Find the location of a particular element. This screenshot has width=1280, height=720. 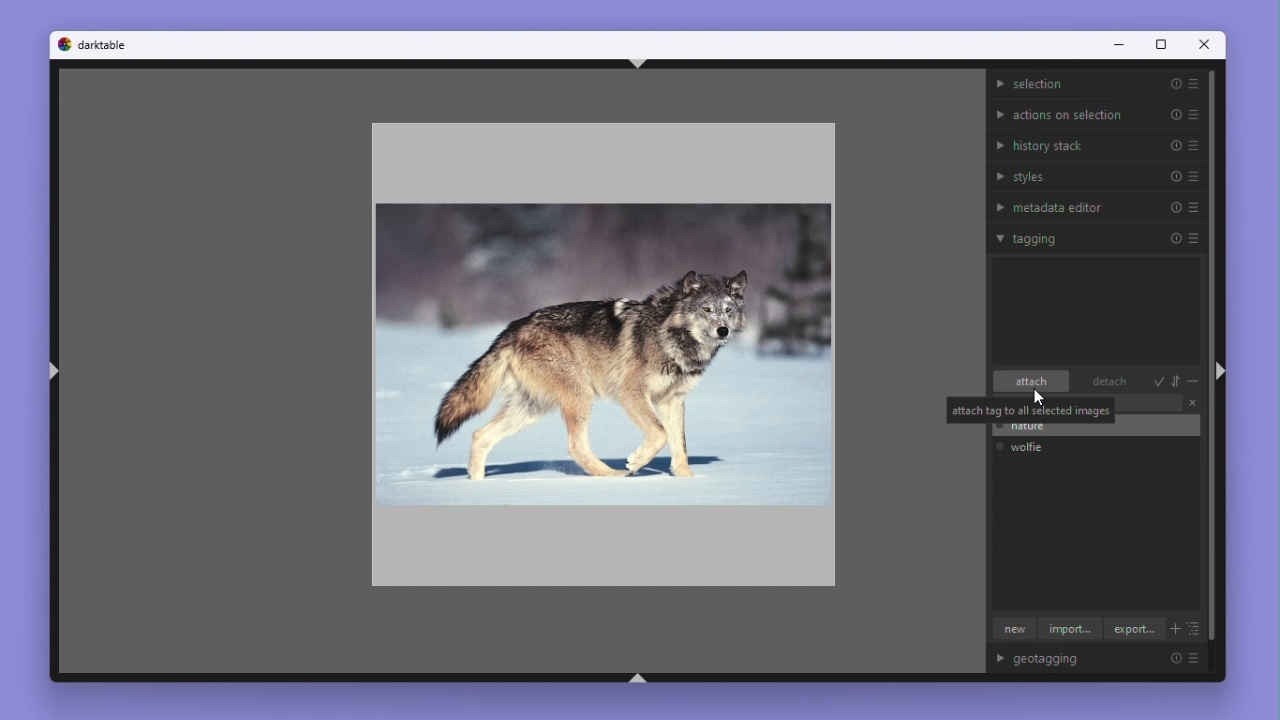

add is located at coordinates (1174, 631).